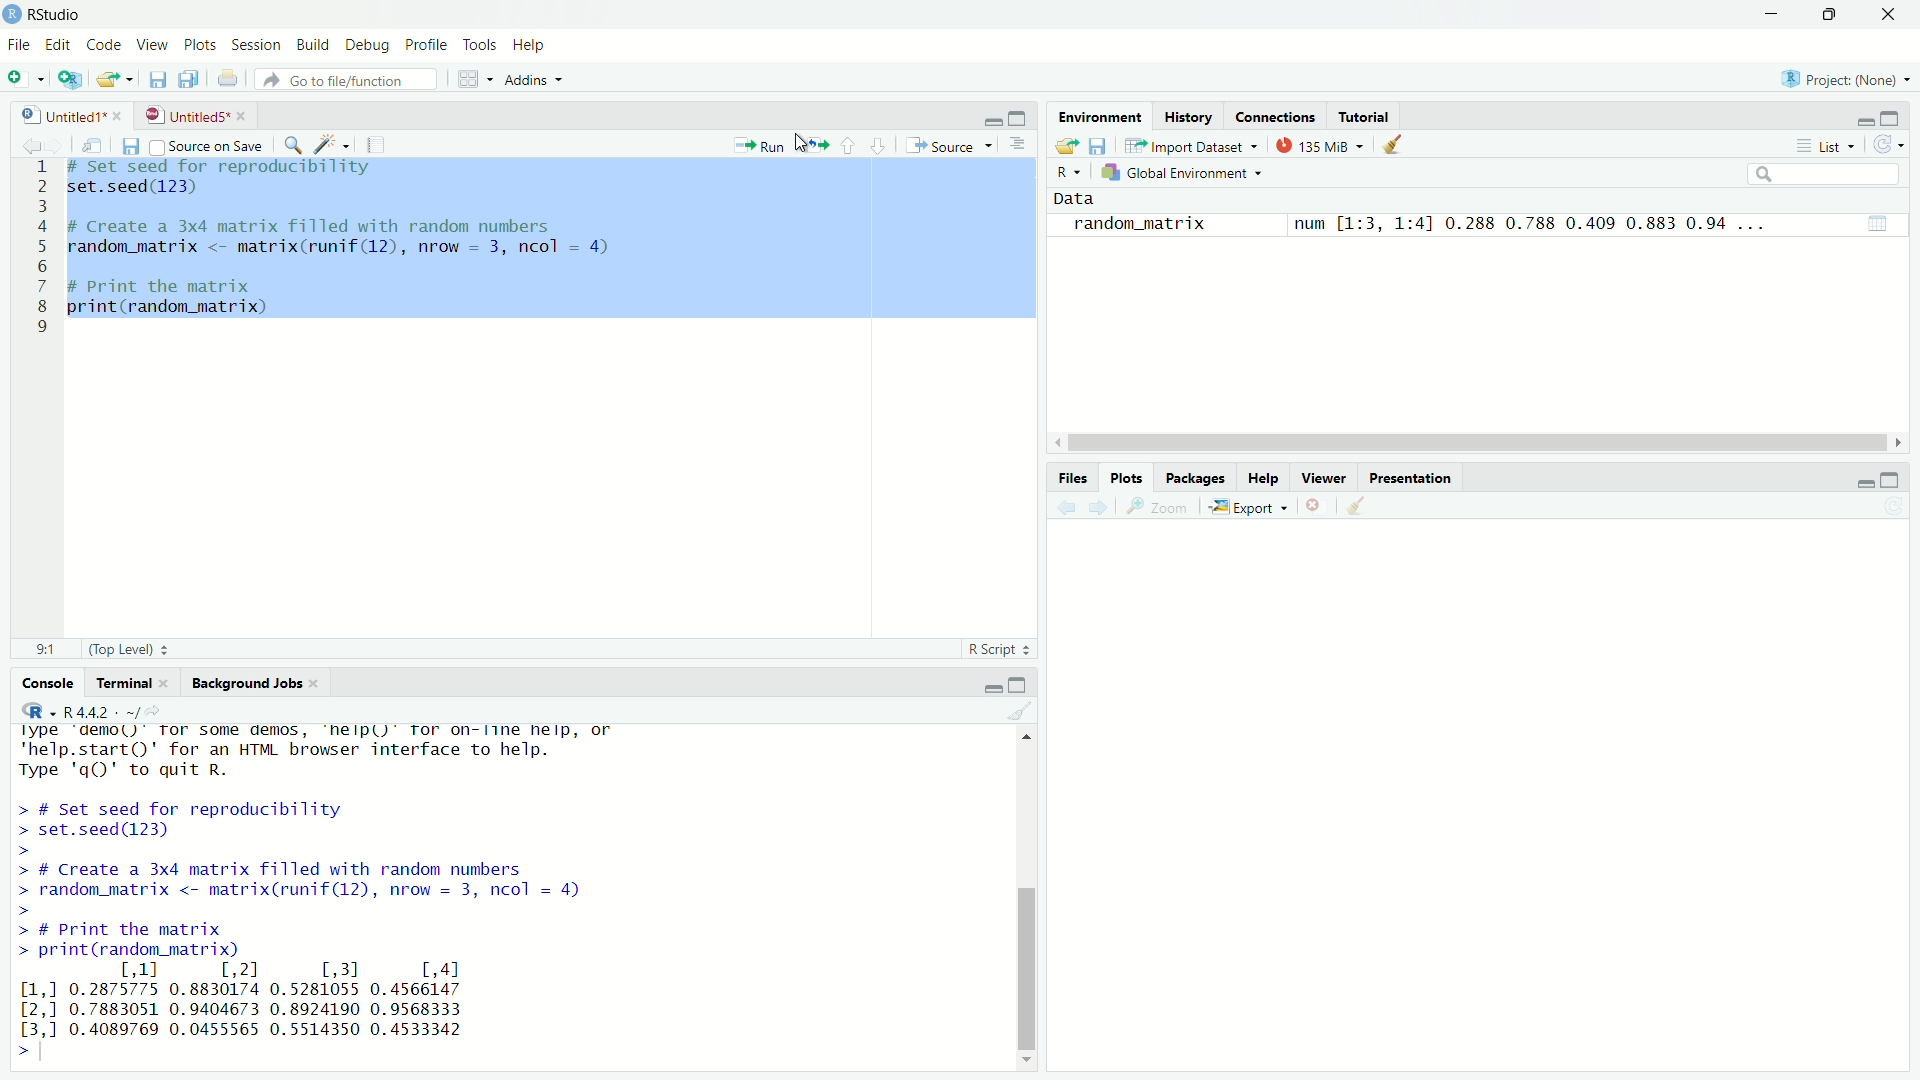 The image size is (1920, 1080). I want to click on downward, so click(880, 144).